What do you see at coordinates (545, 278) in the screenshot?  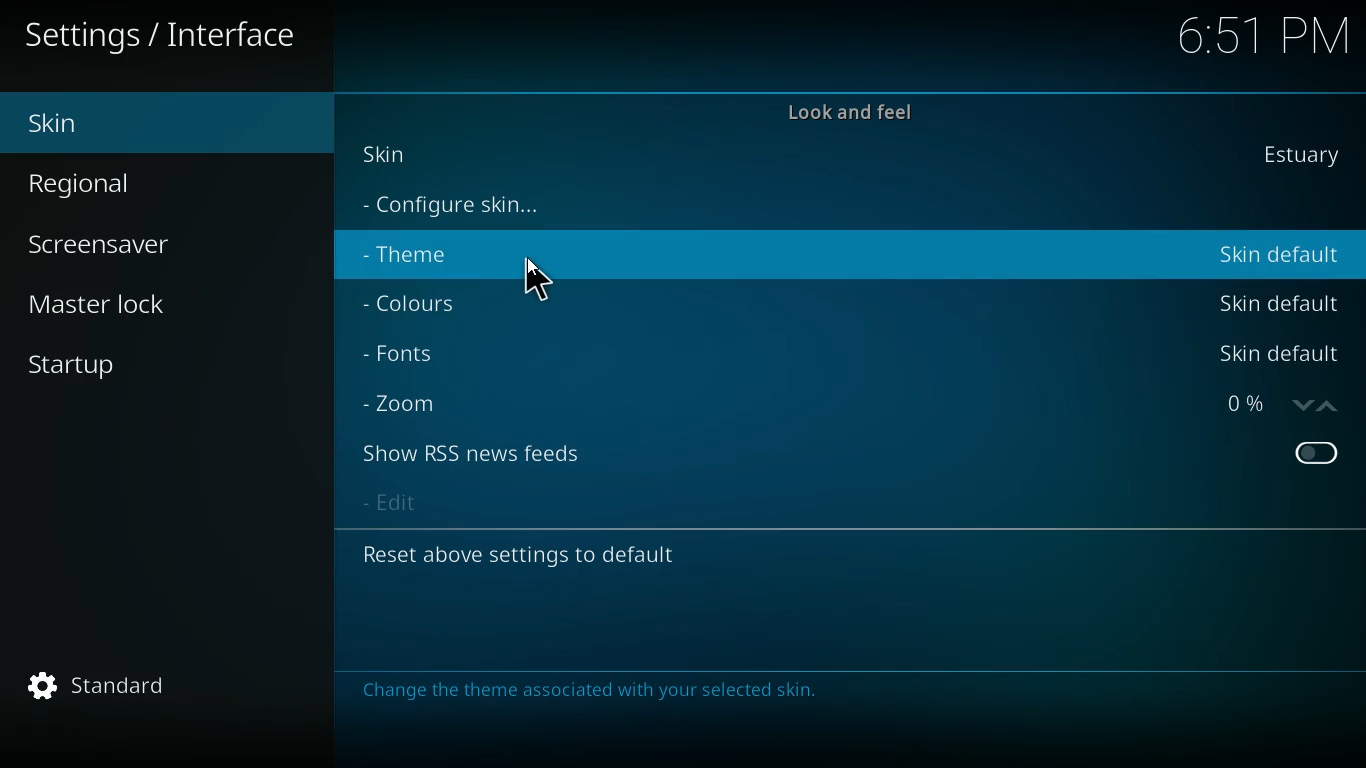 I see `Cursor` at bounding box center [545, 278].